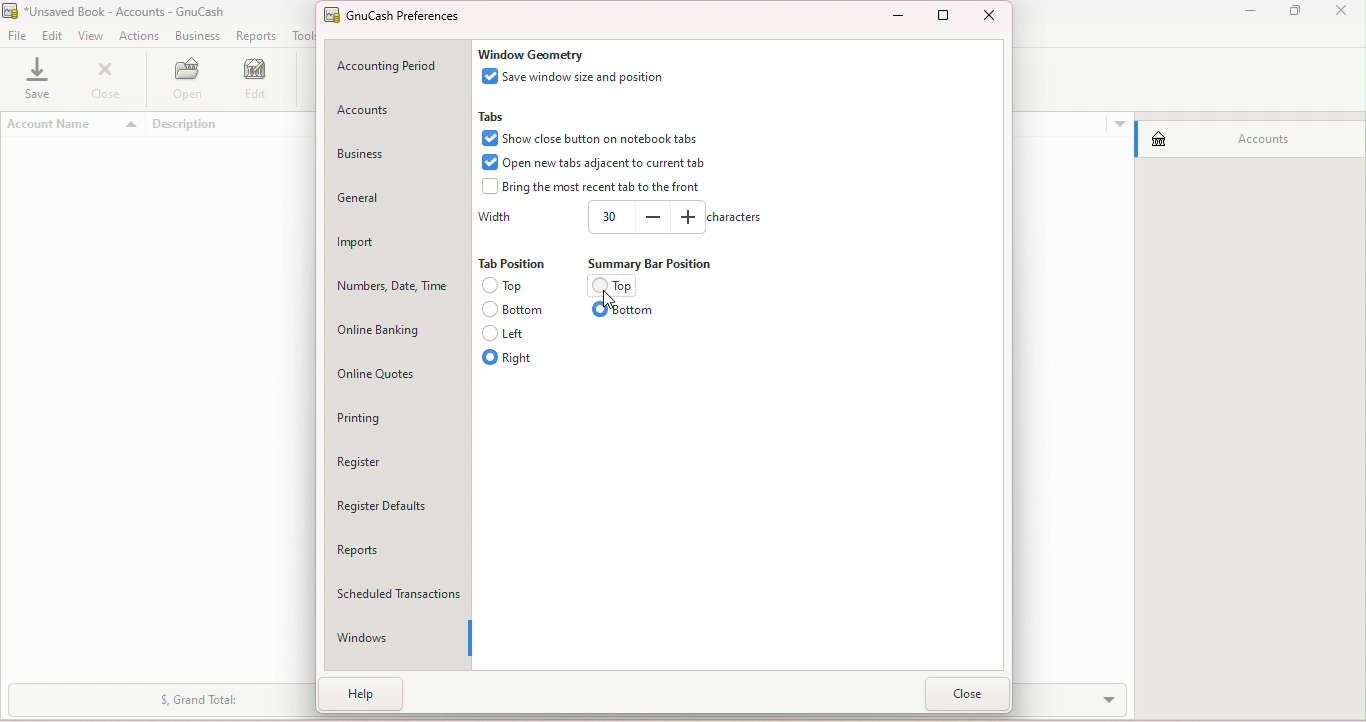 The height and width of the screenshot is (722, 1366). Describe the element at coordinates (1247, 14) in the screenshot. I see `Minimize` at that location.